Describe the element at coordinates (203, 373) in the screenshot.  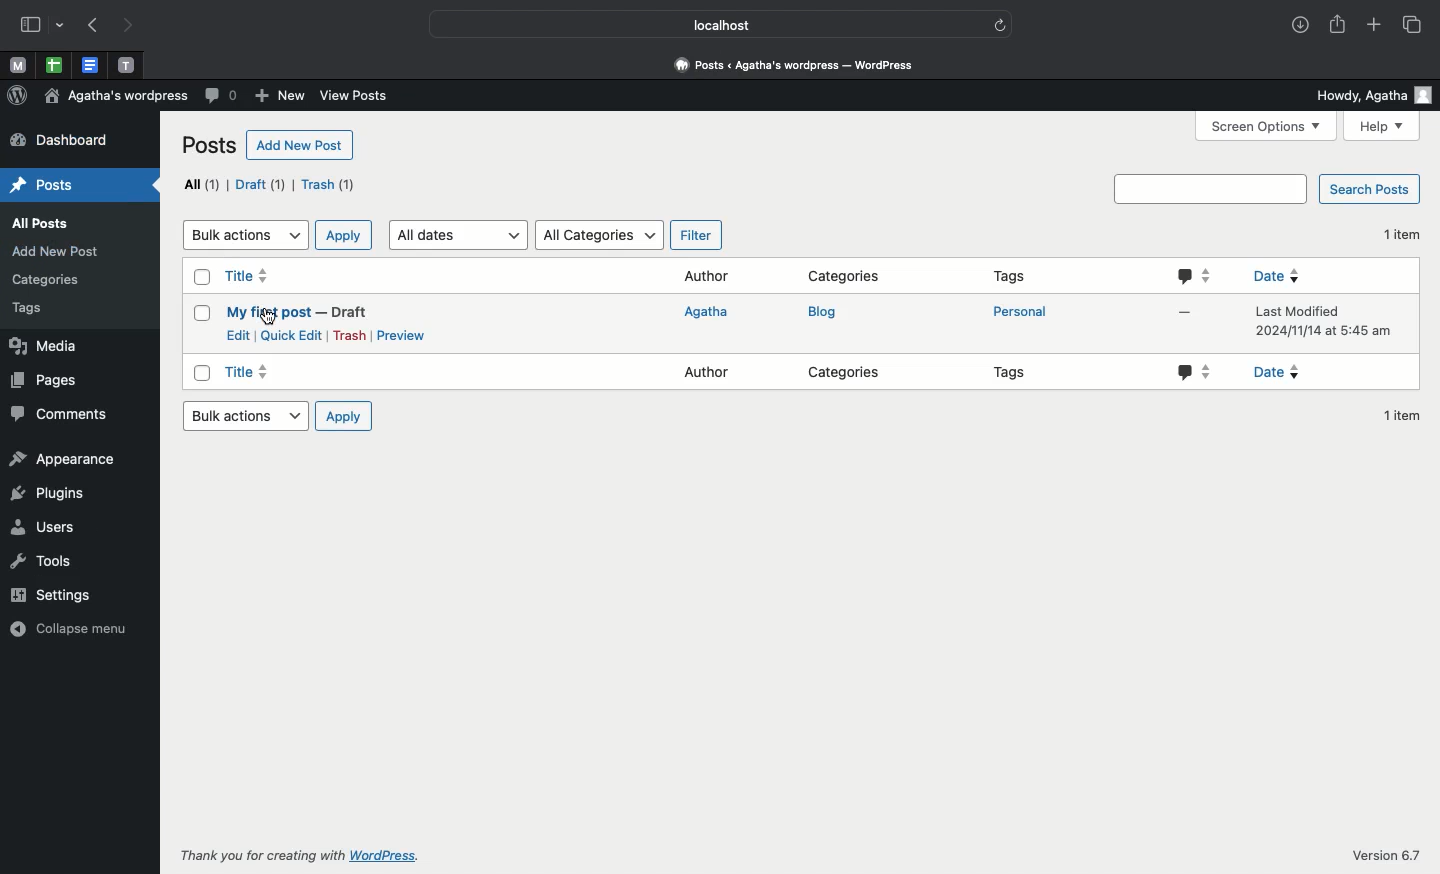
I see `checkbox` at that location.